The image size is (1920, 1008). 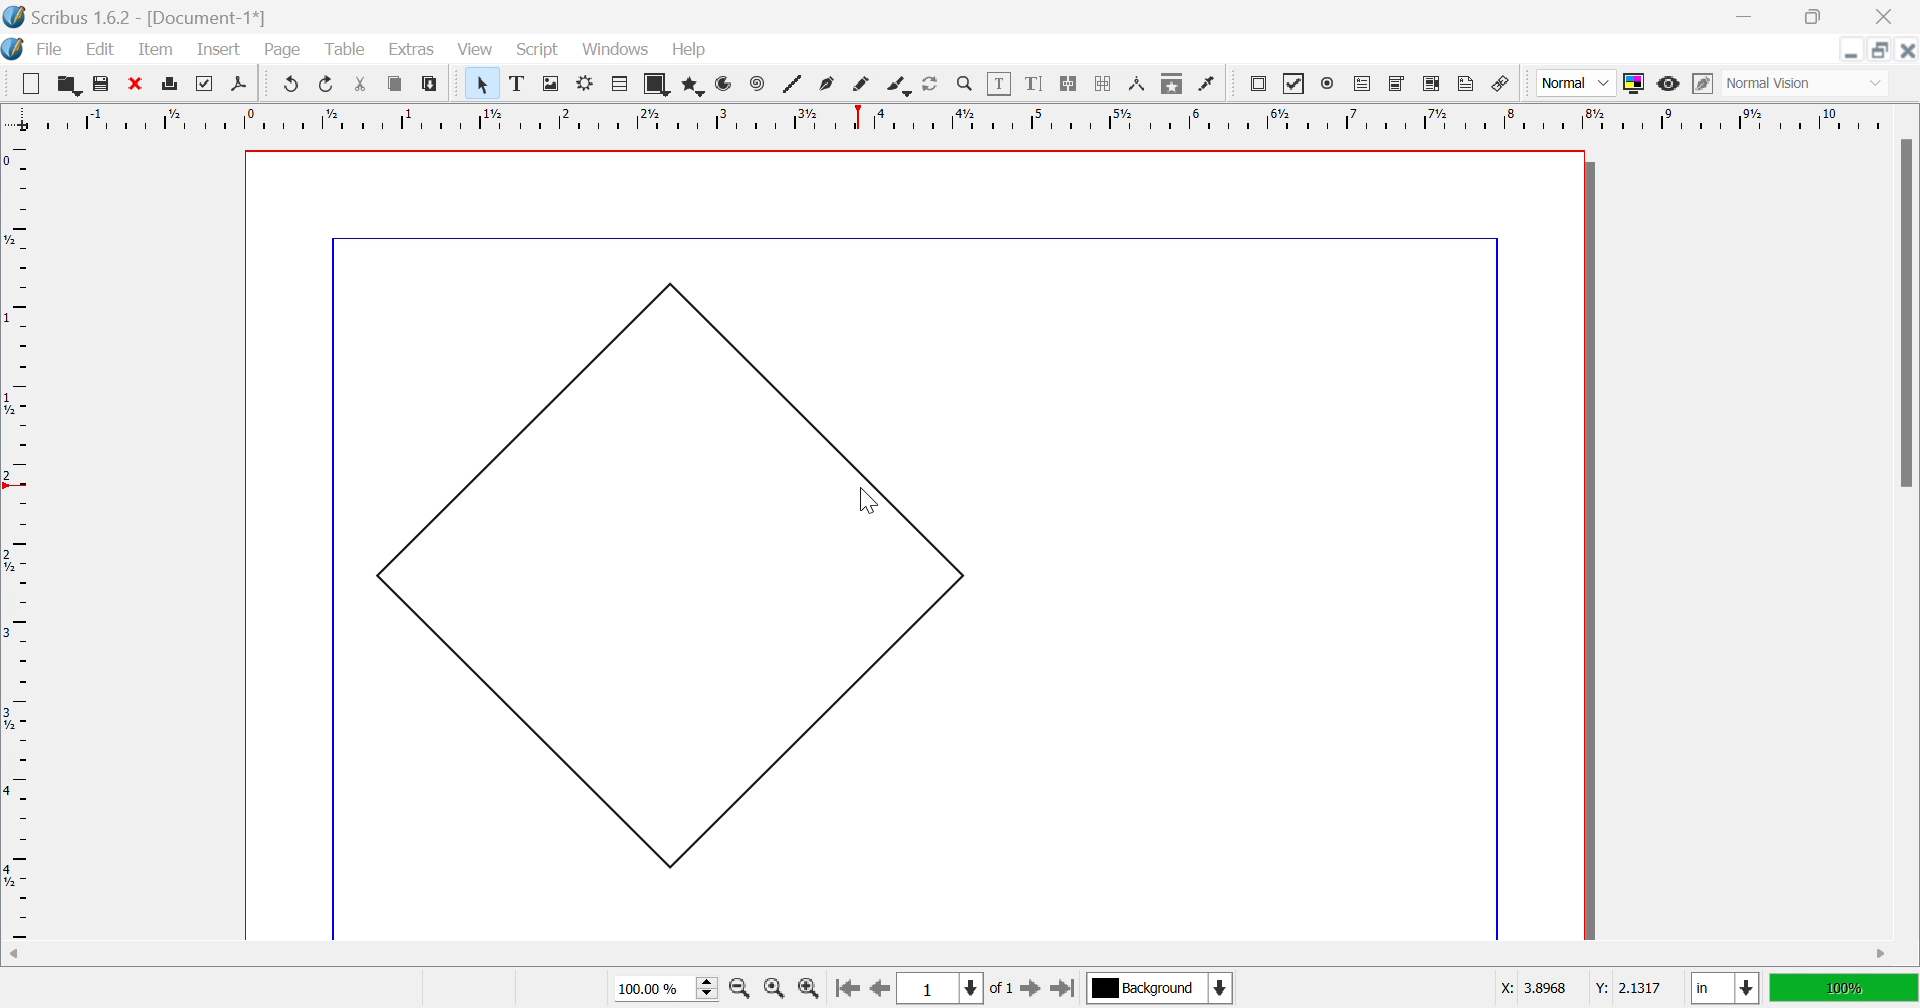 I want to click on Cut, so click(x=366, y=87).